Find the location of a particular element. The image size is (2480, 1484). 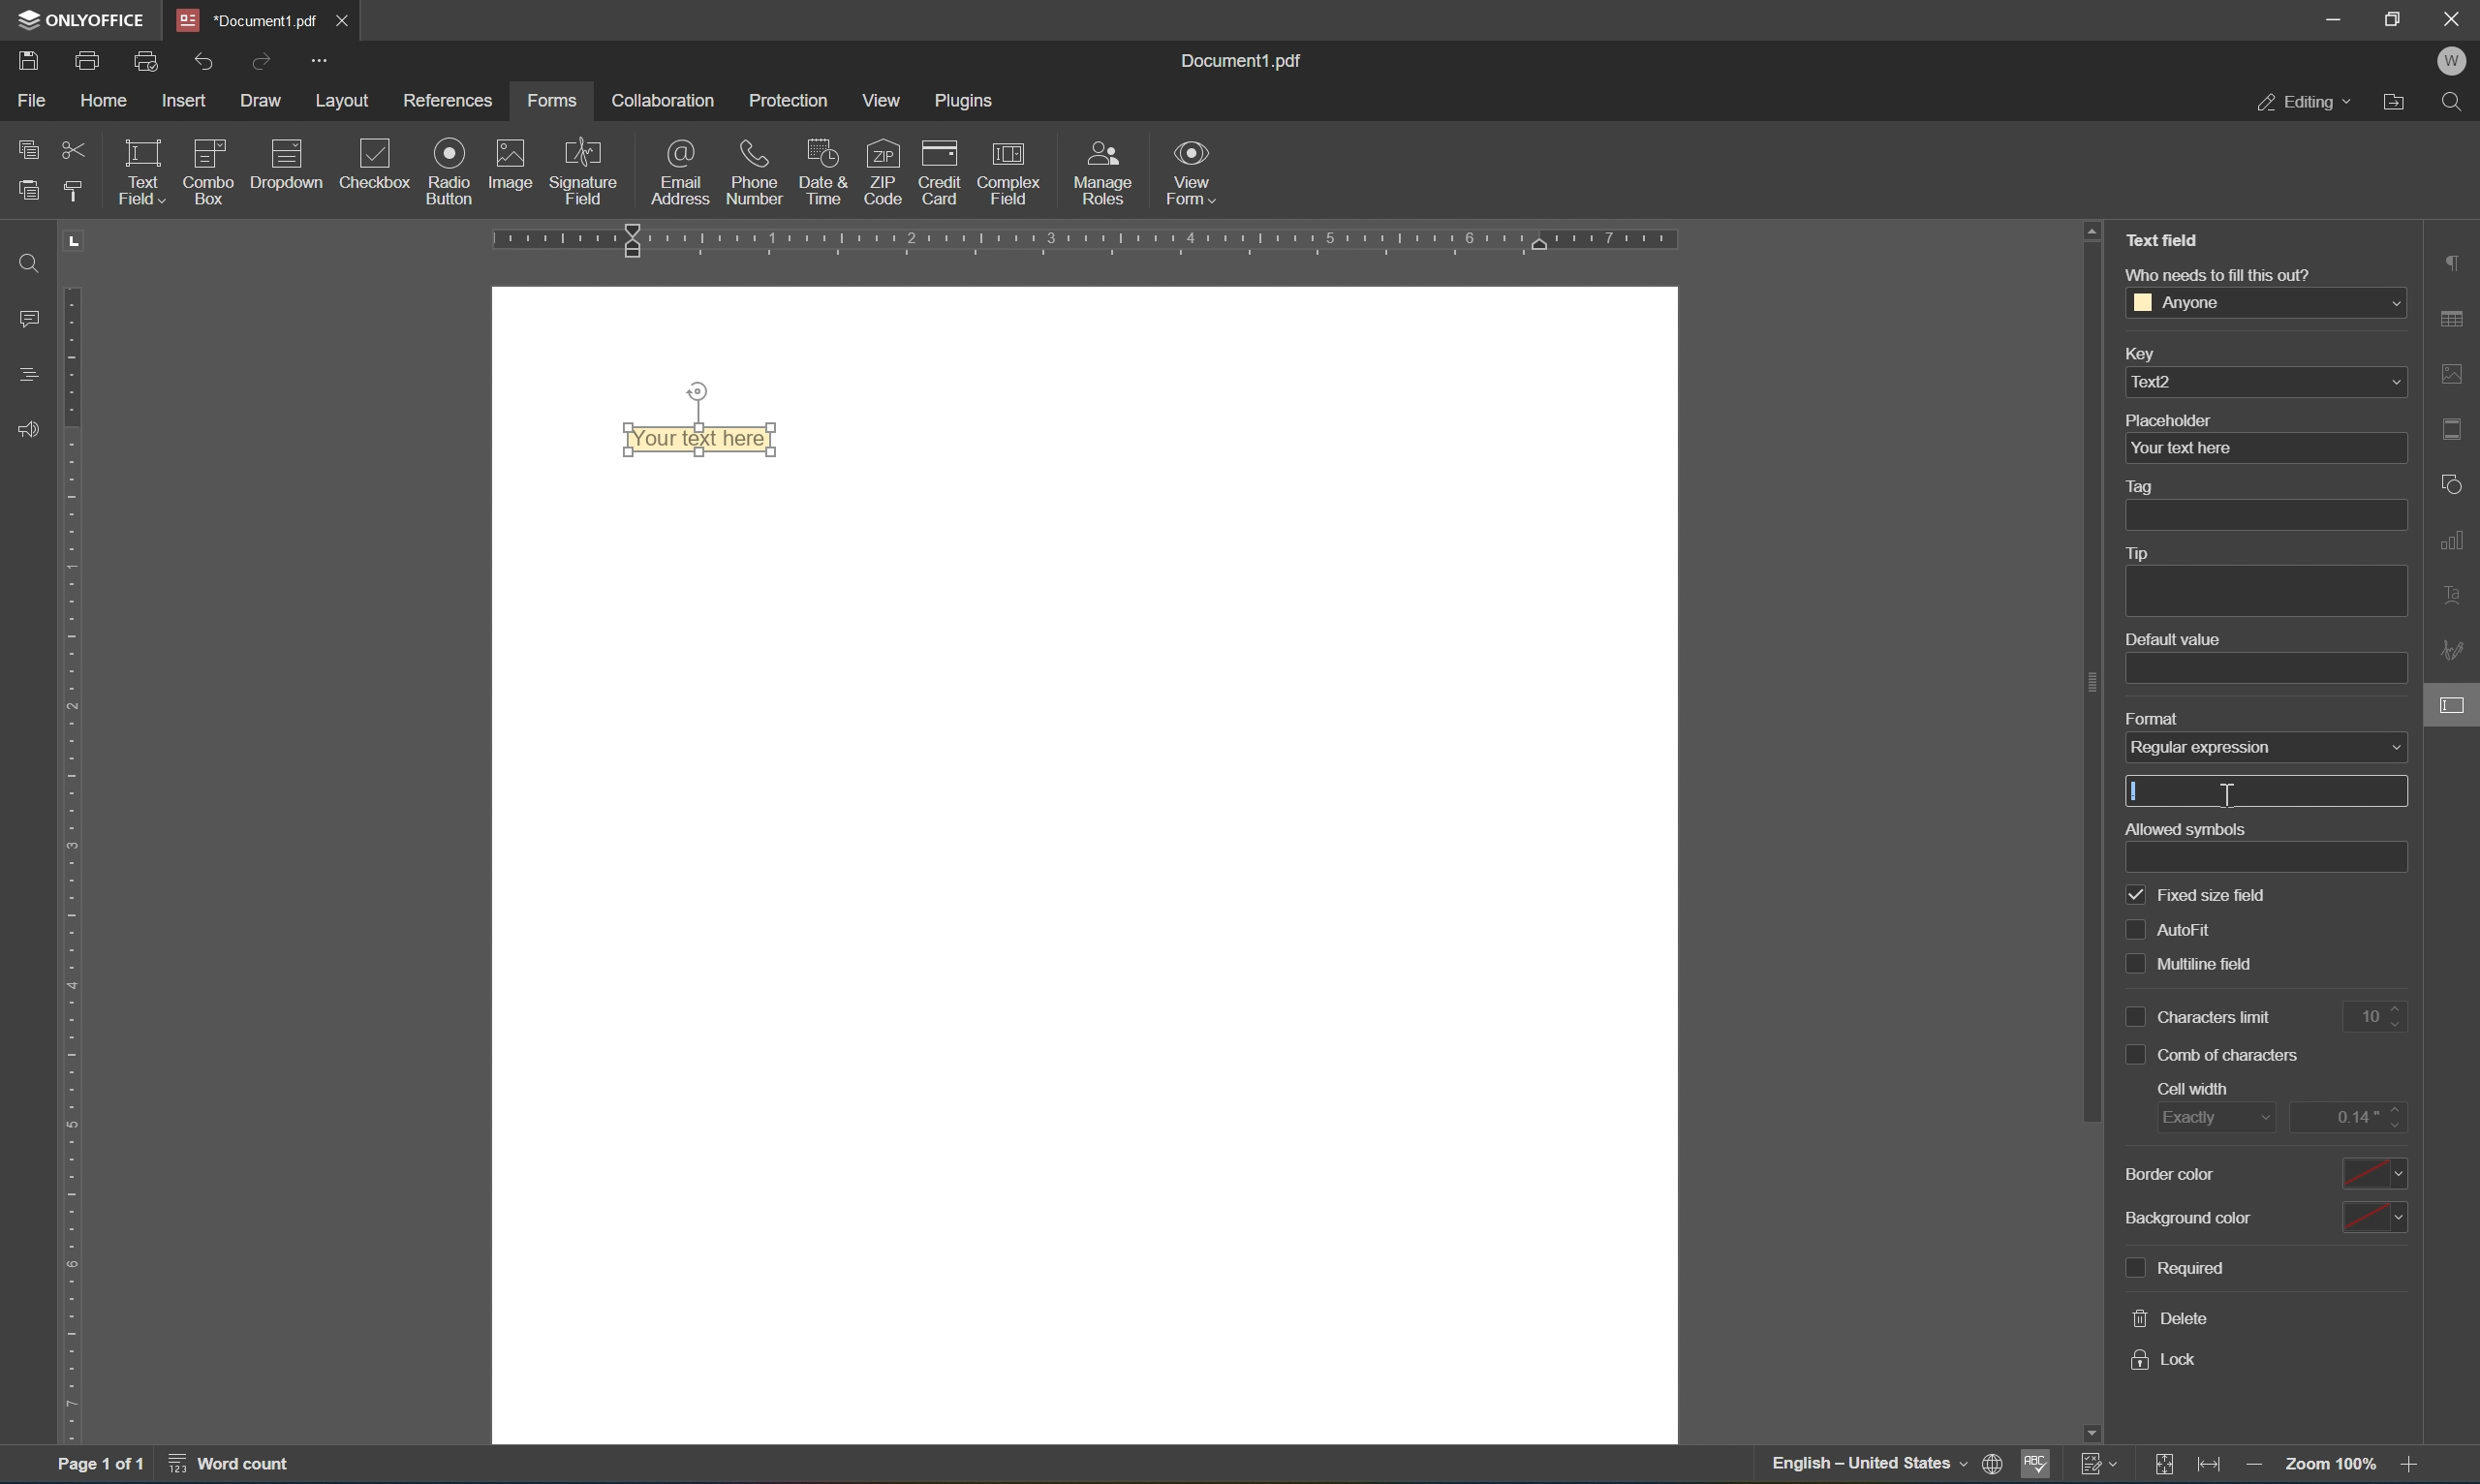

references is located at coordinates (453, 100).